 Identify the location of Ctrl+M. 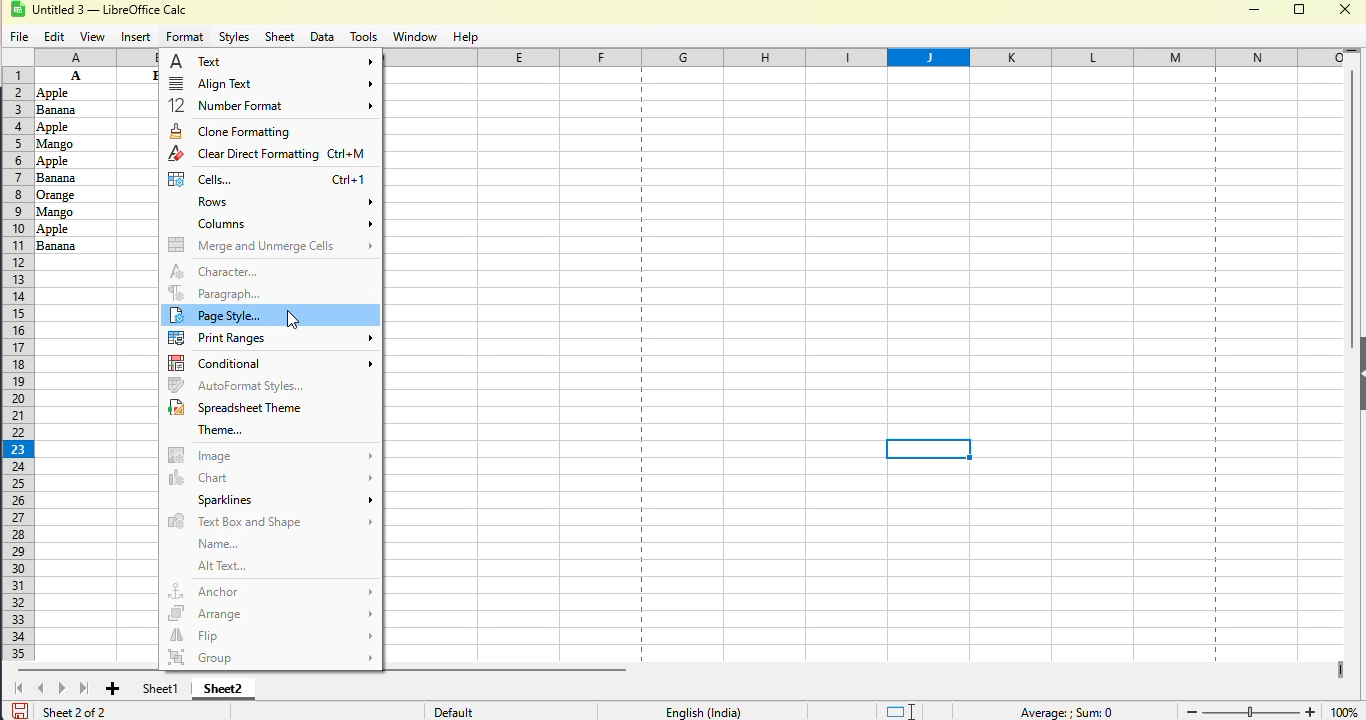
(349, 156).